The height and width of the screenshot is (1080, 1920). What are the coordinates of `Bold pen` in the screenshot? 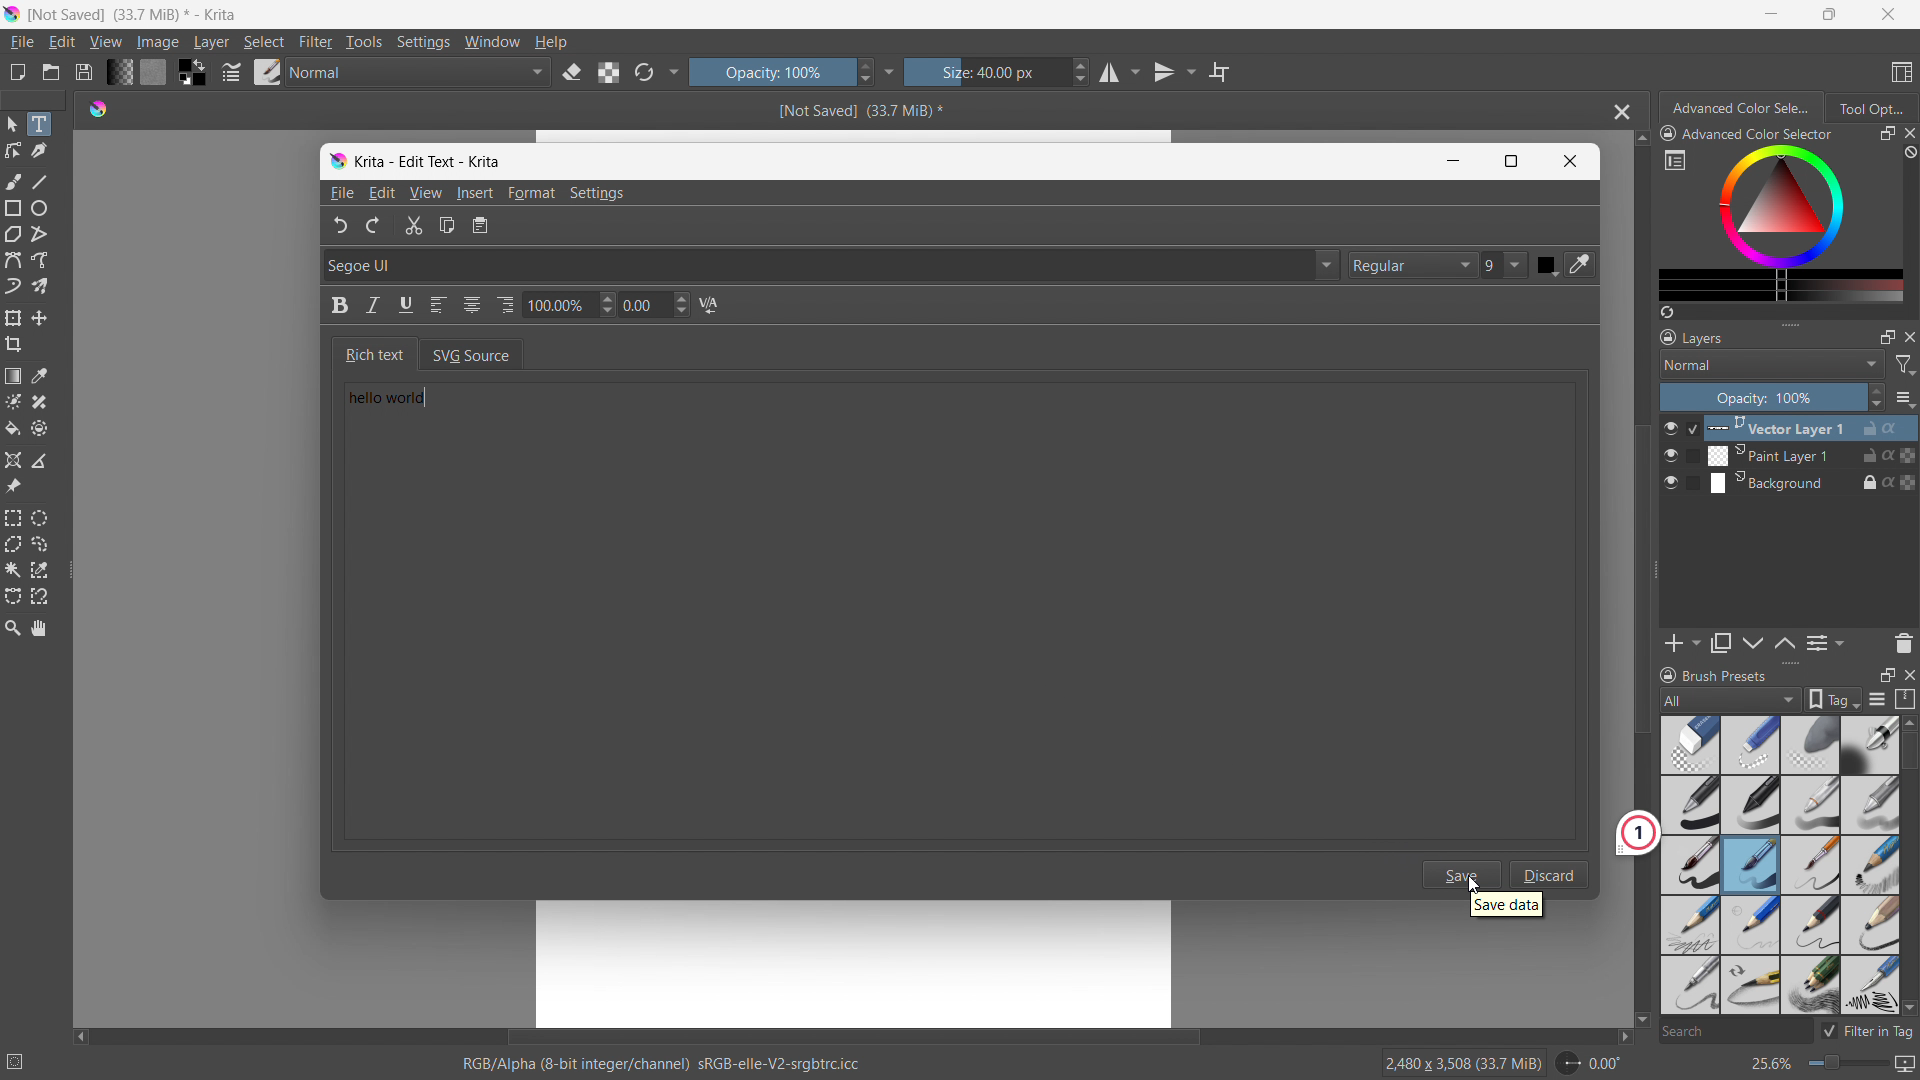 It's located at (1869, 745).